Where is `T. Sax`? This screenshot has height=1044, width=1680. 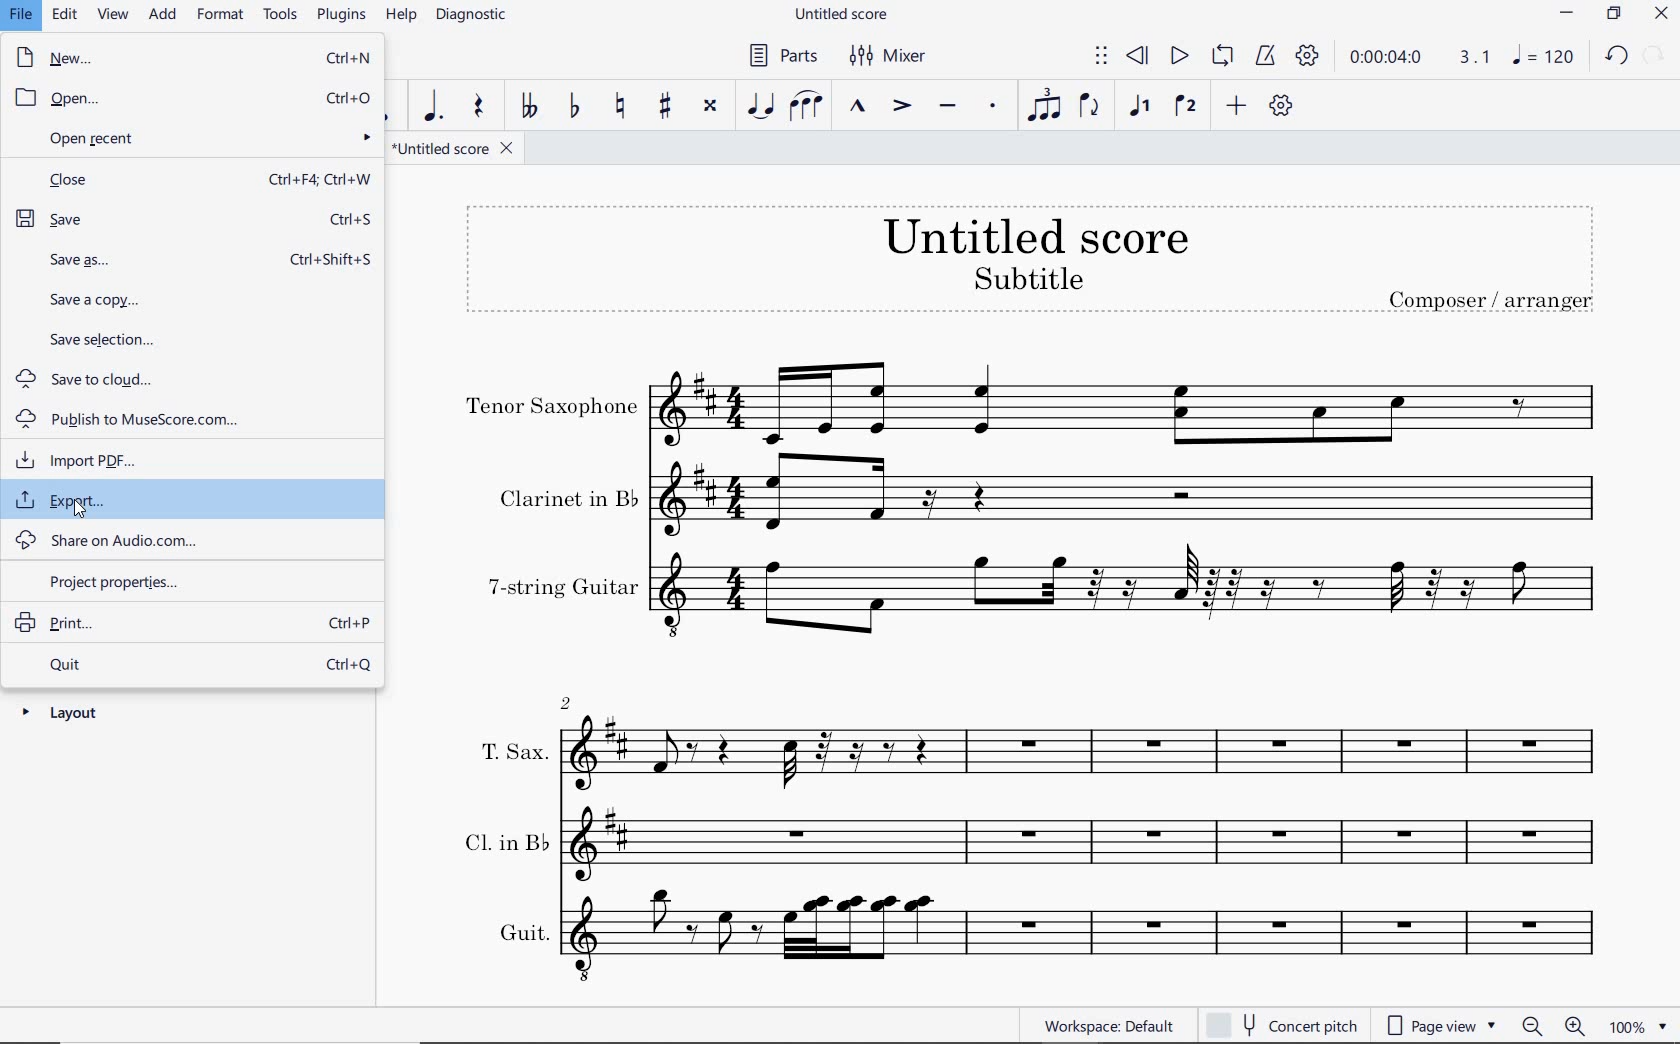 T. Sax is located at coordinates (1030, 746).